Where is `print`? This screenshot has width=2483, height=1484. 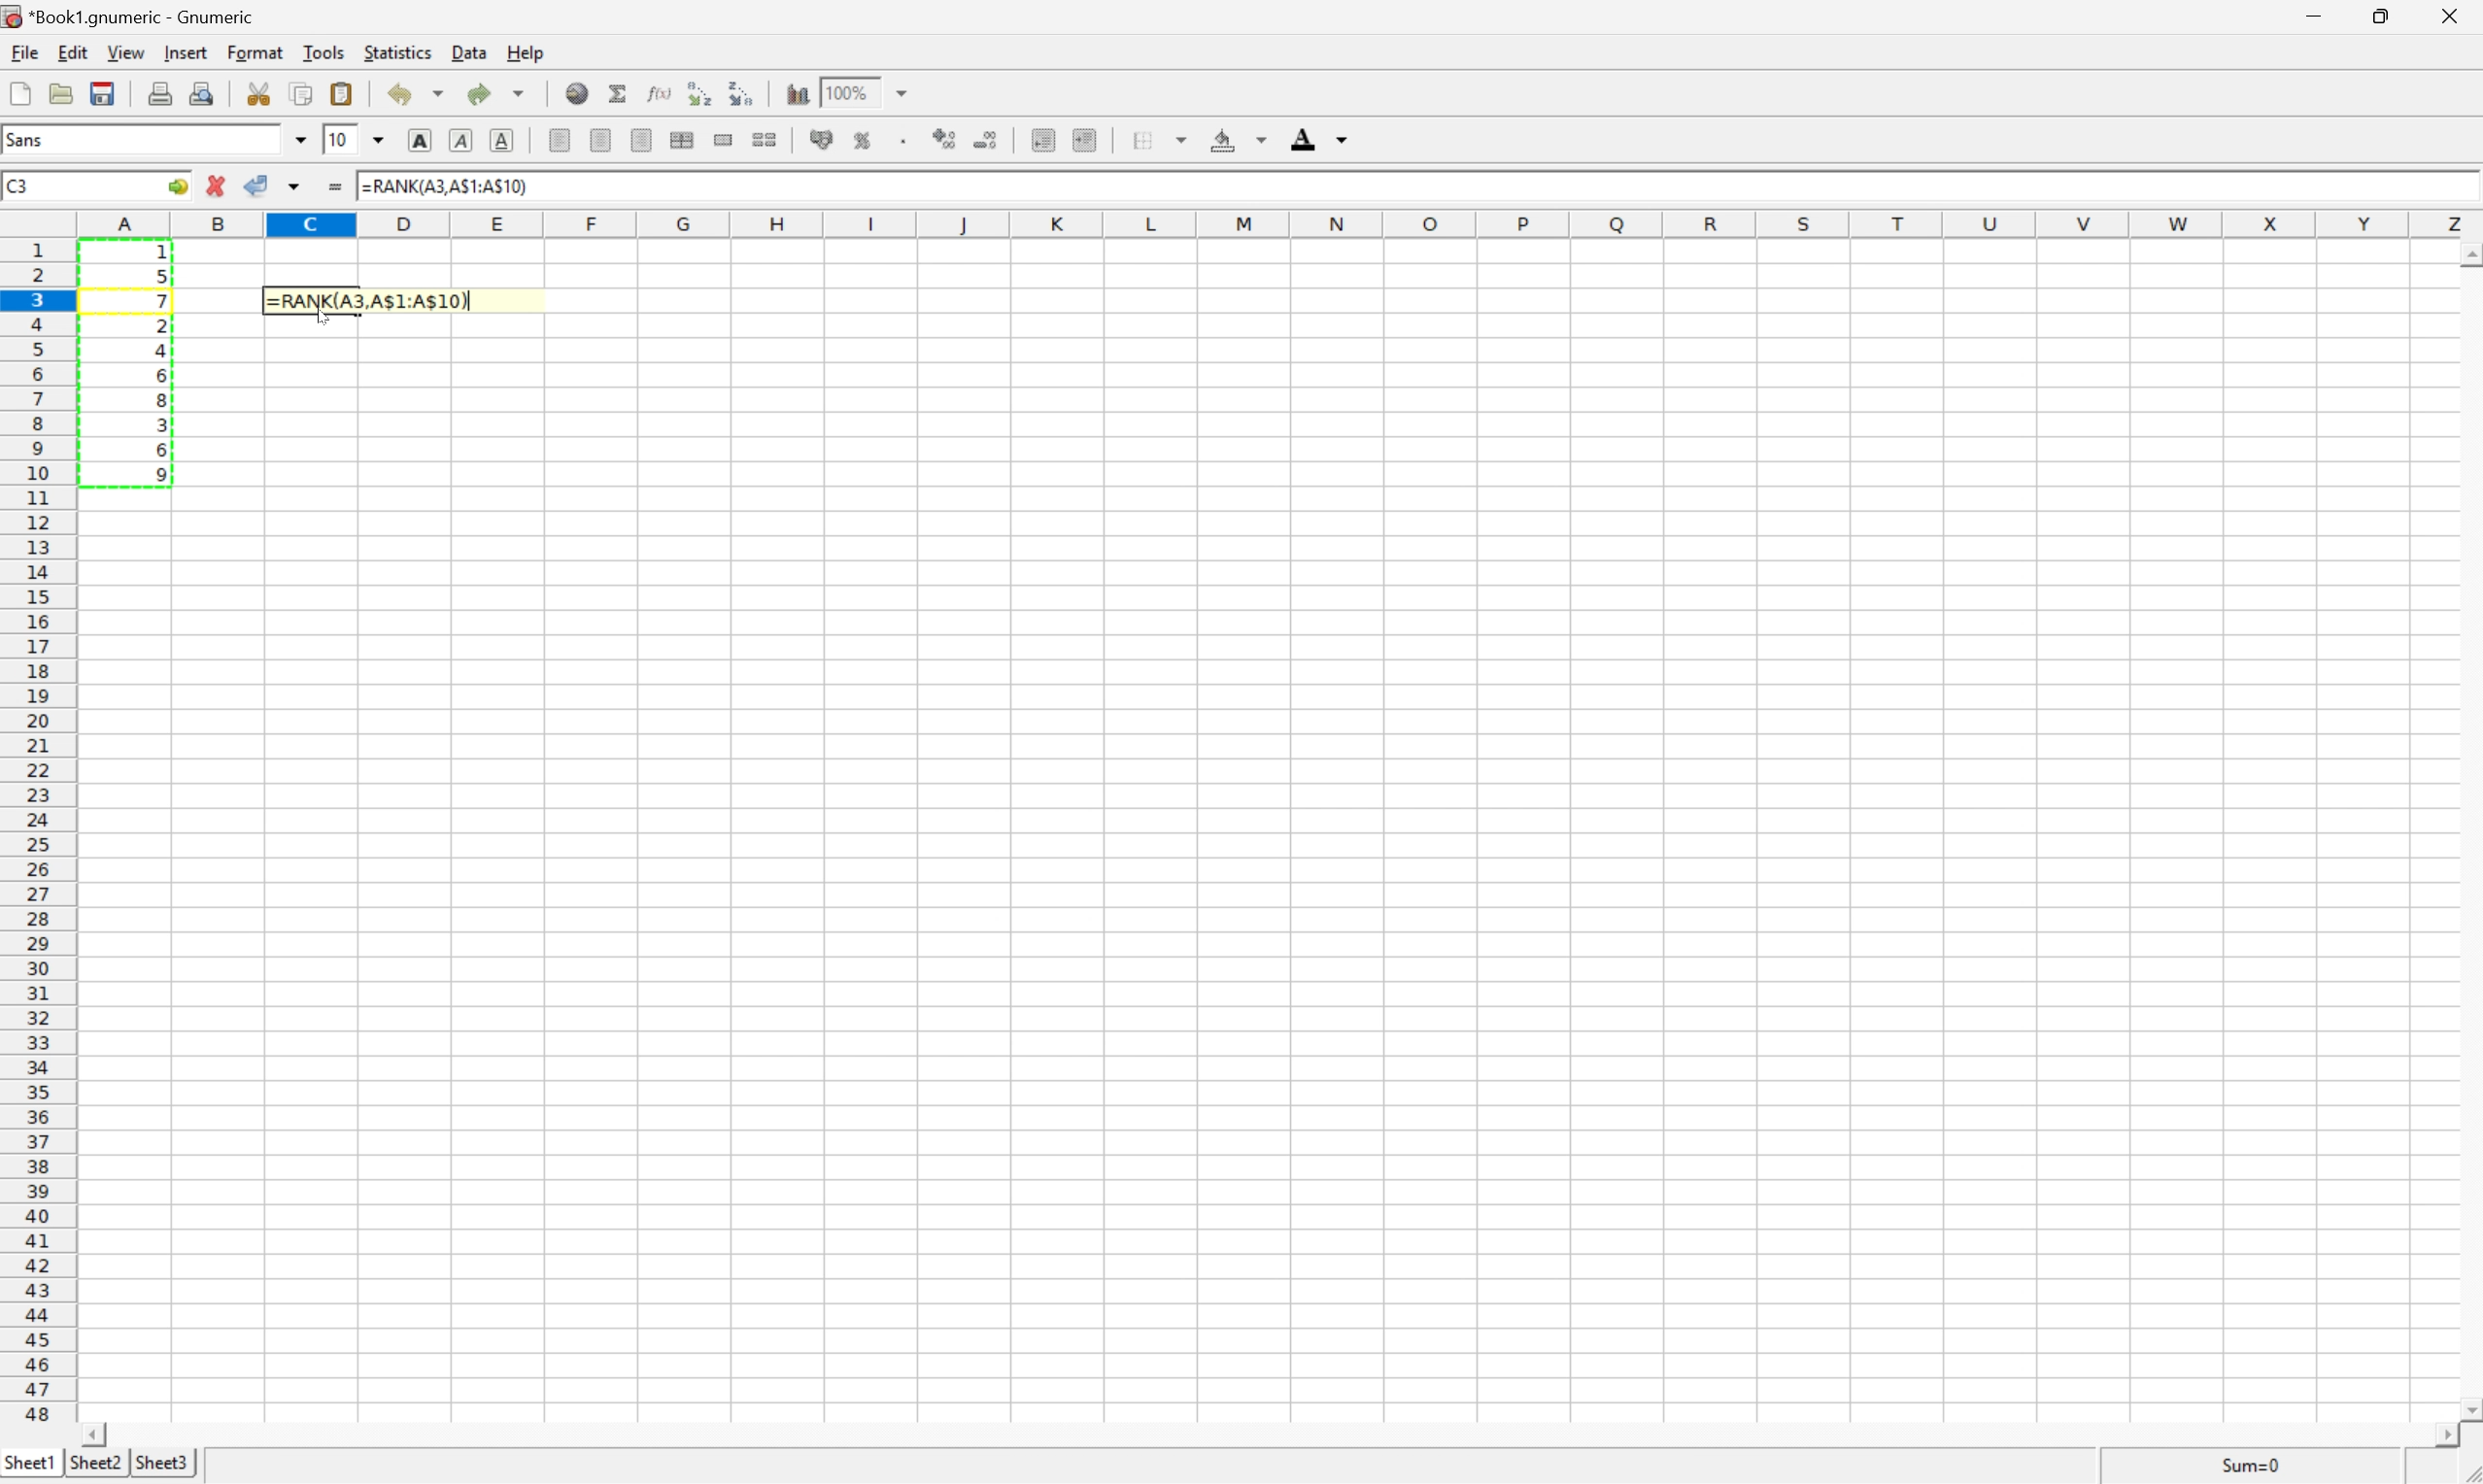
print is located at coordinates (160, 93).